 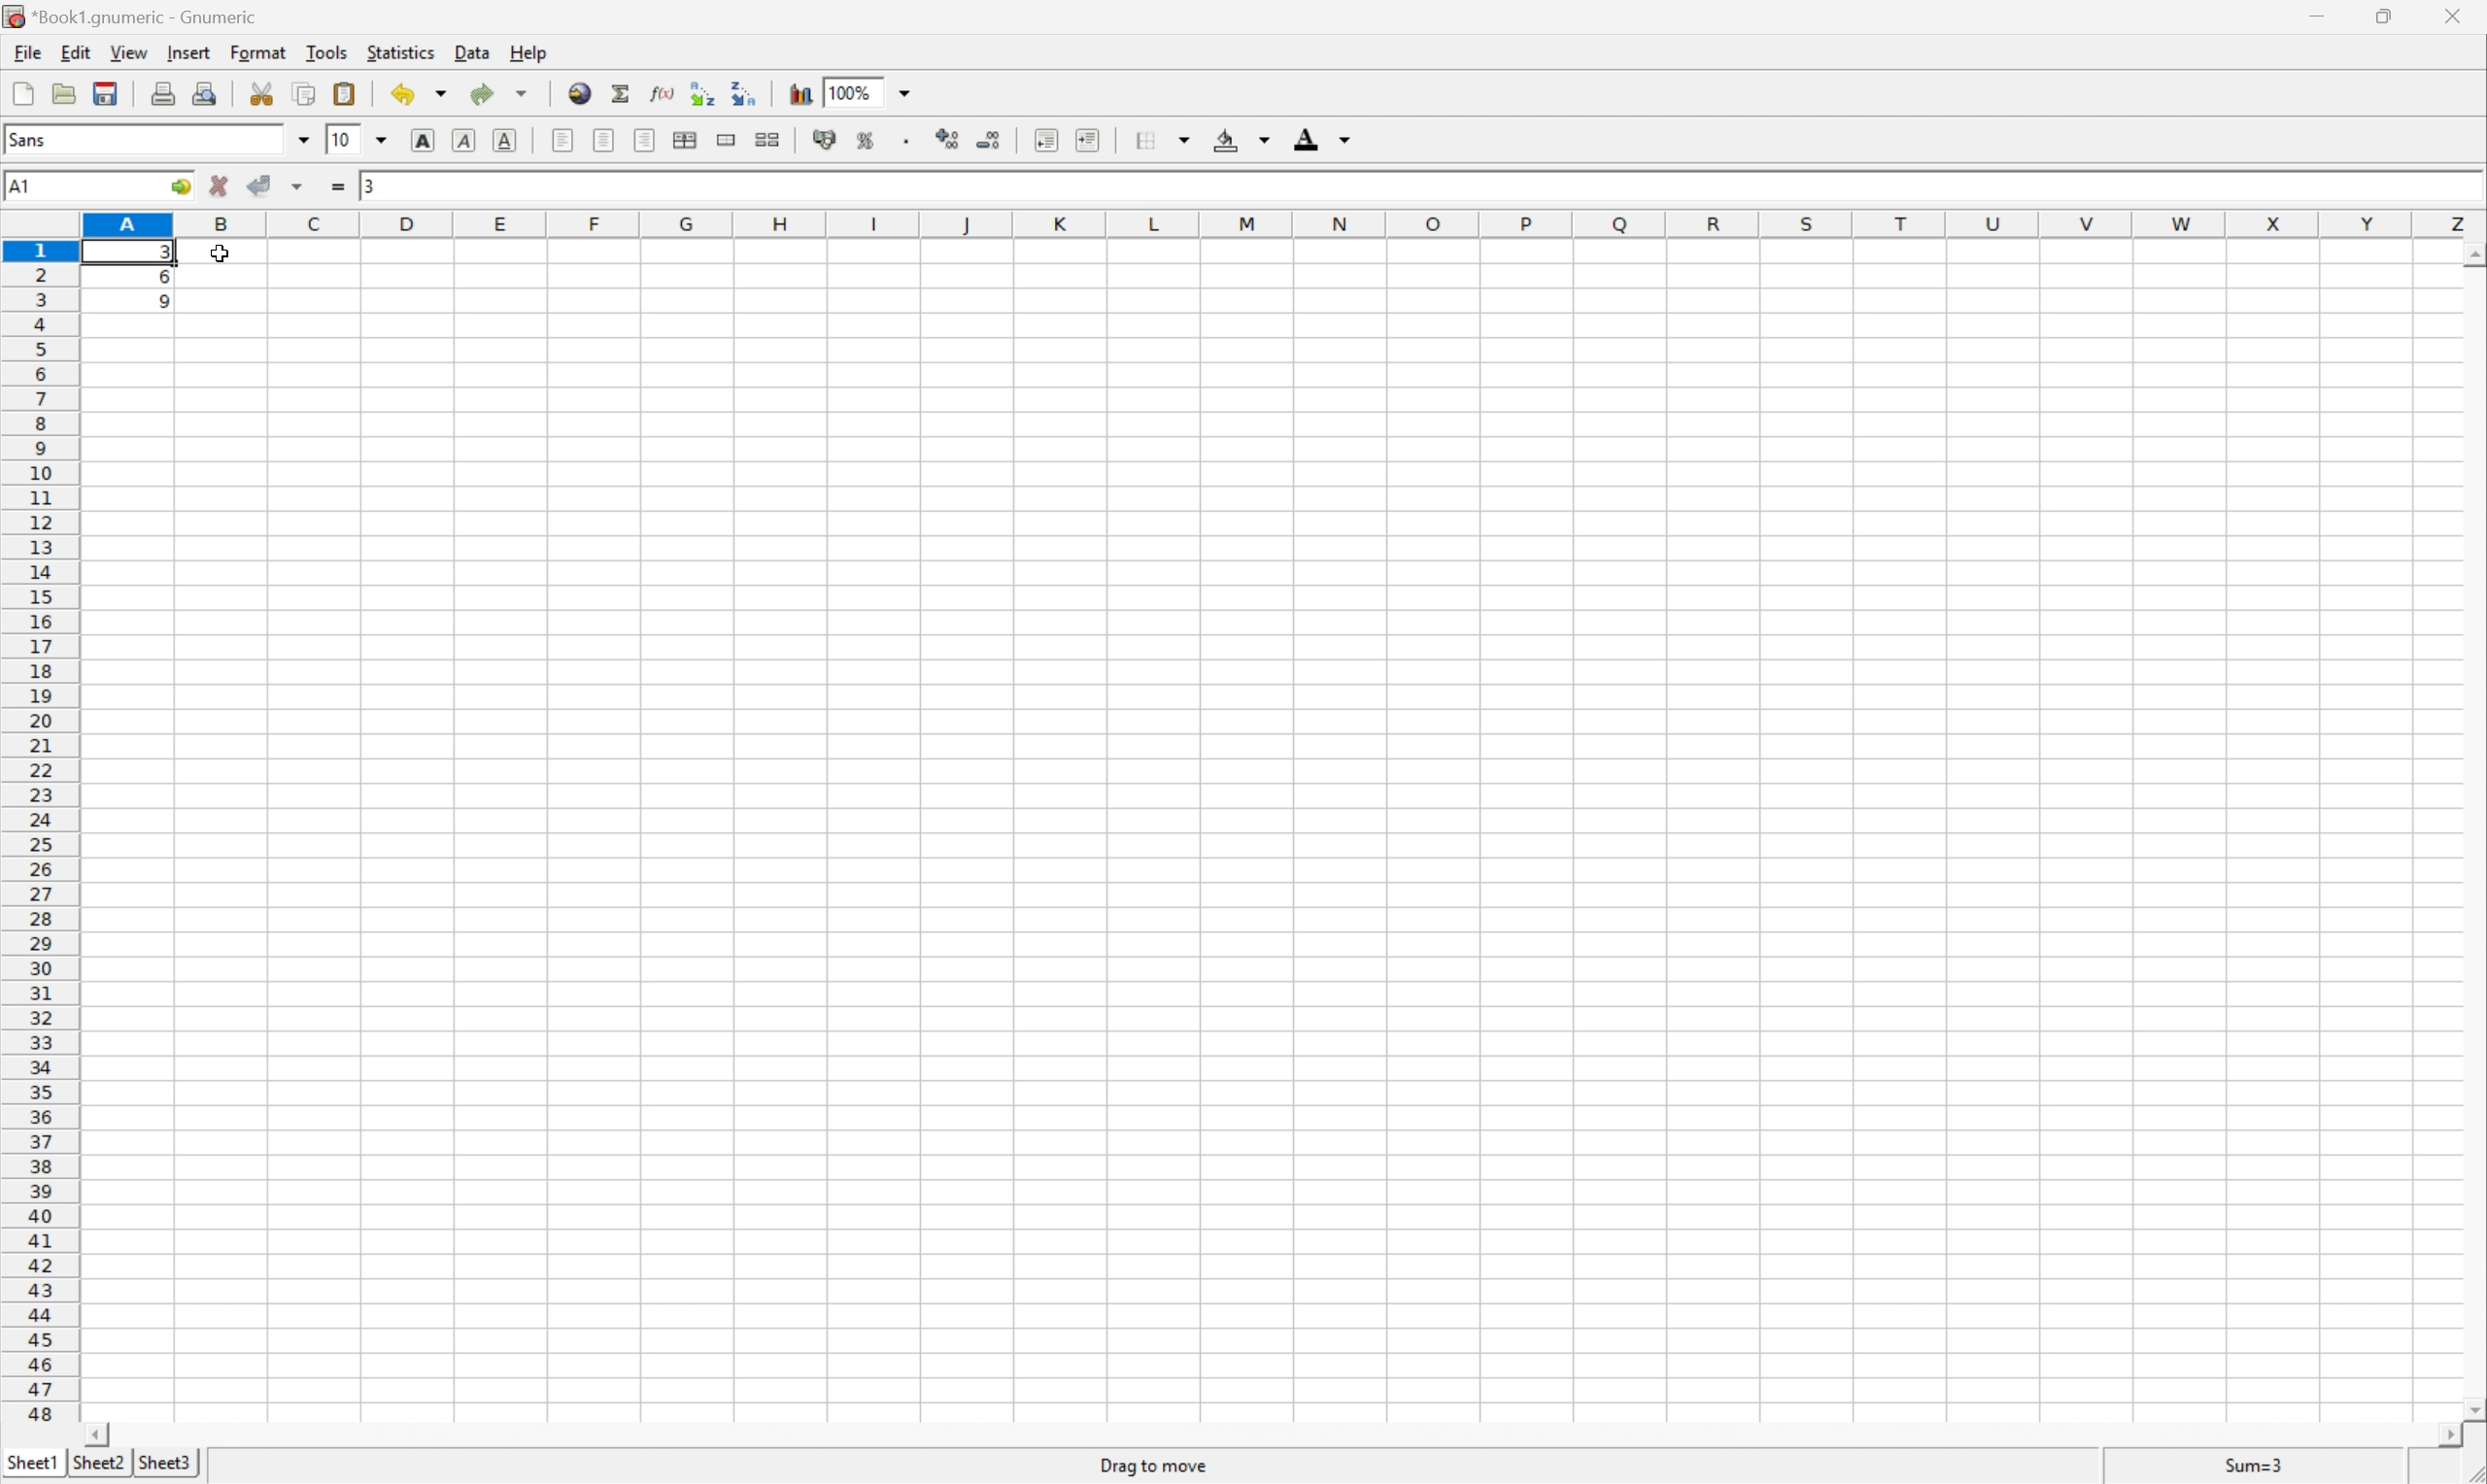 What do you see at coordinates (383, 141) in the screenshot?
I see `Drop Down` at bounding box center [383, 141].